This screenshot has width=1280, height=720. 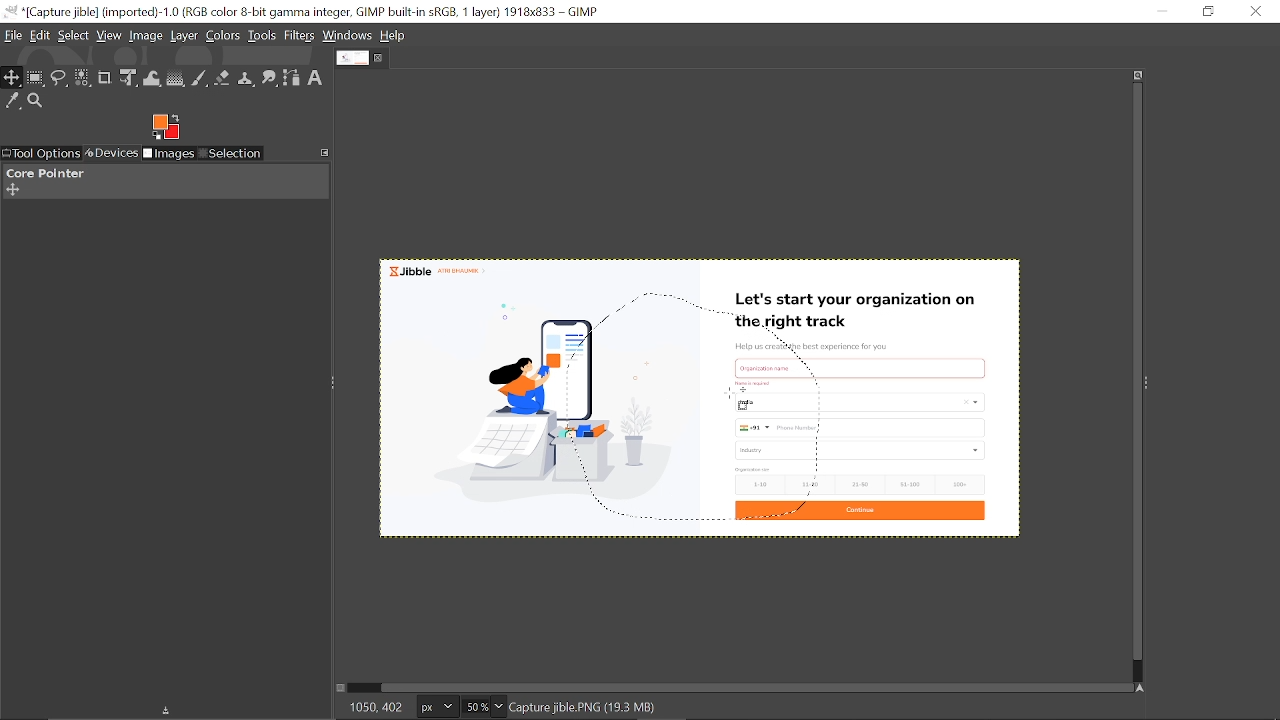 I want to click on Crop text tool, so click(x=105, y=78).